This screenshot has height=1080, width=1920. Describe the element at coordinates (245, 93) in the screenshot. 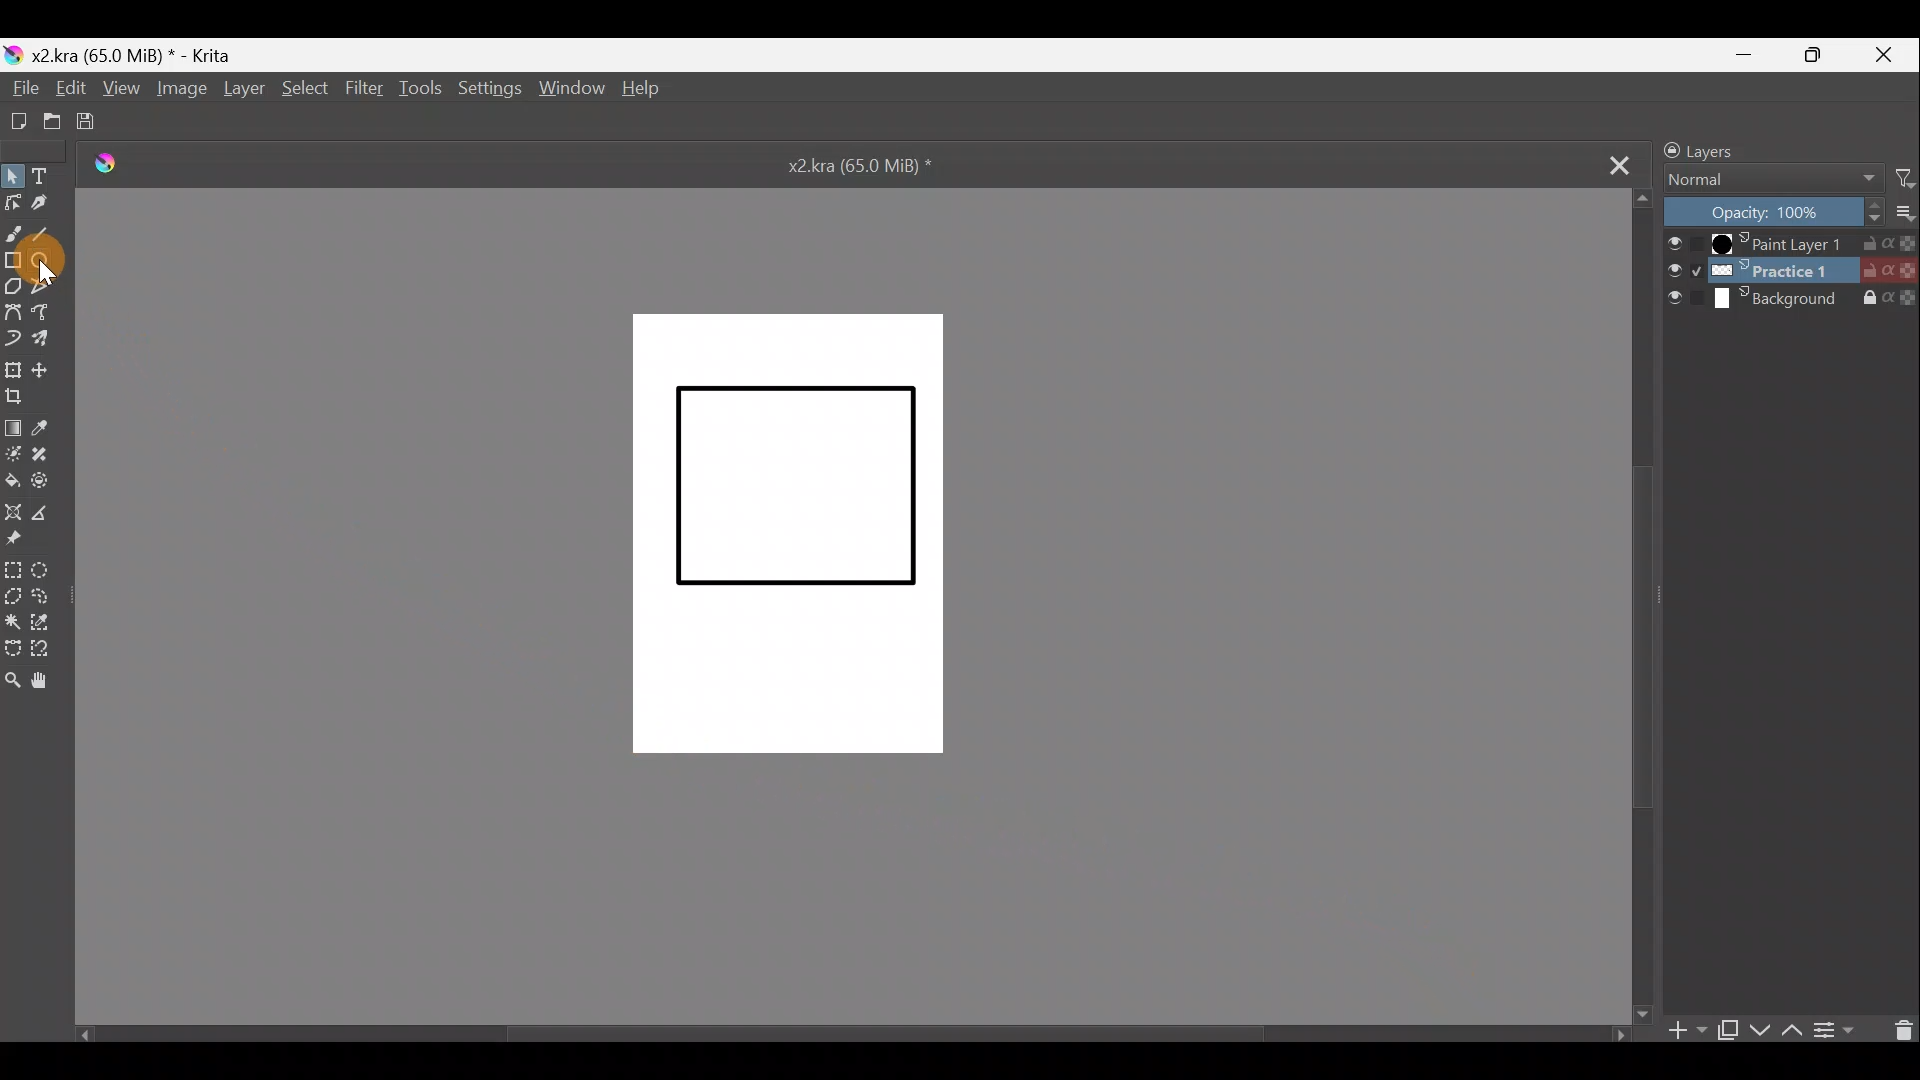

I see `Layer` at that location.